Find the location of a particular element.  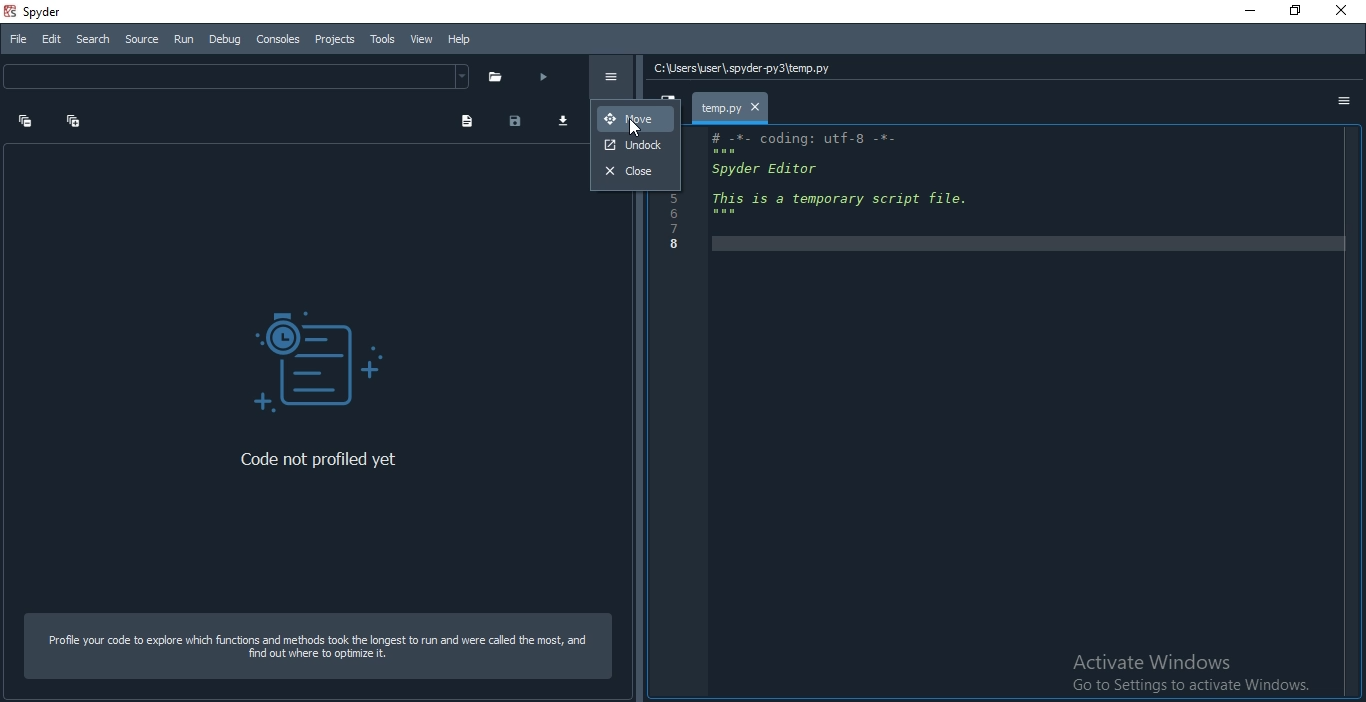

expand is located at coordinates (22, 121).